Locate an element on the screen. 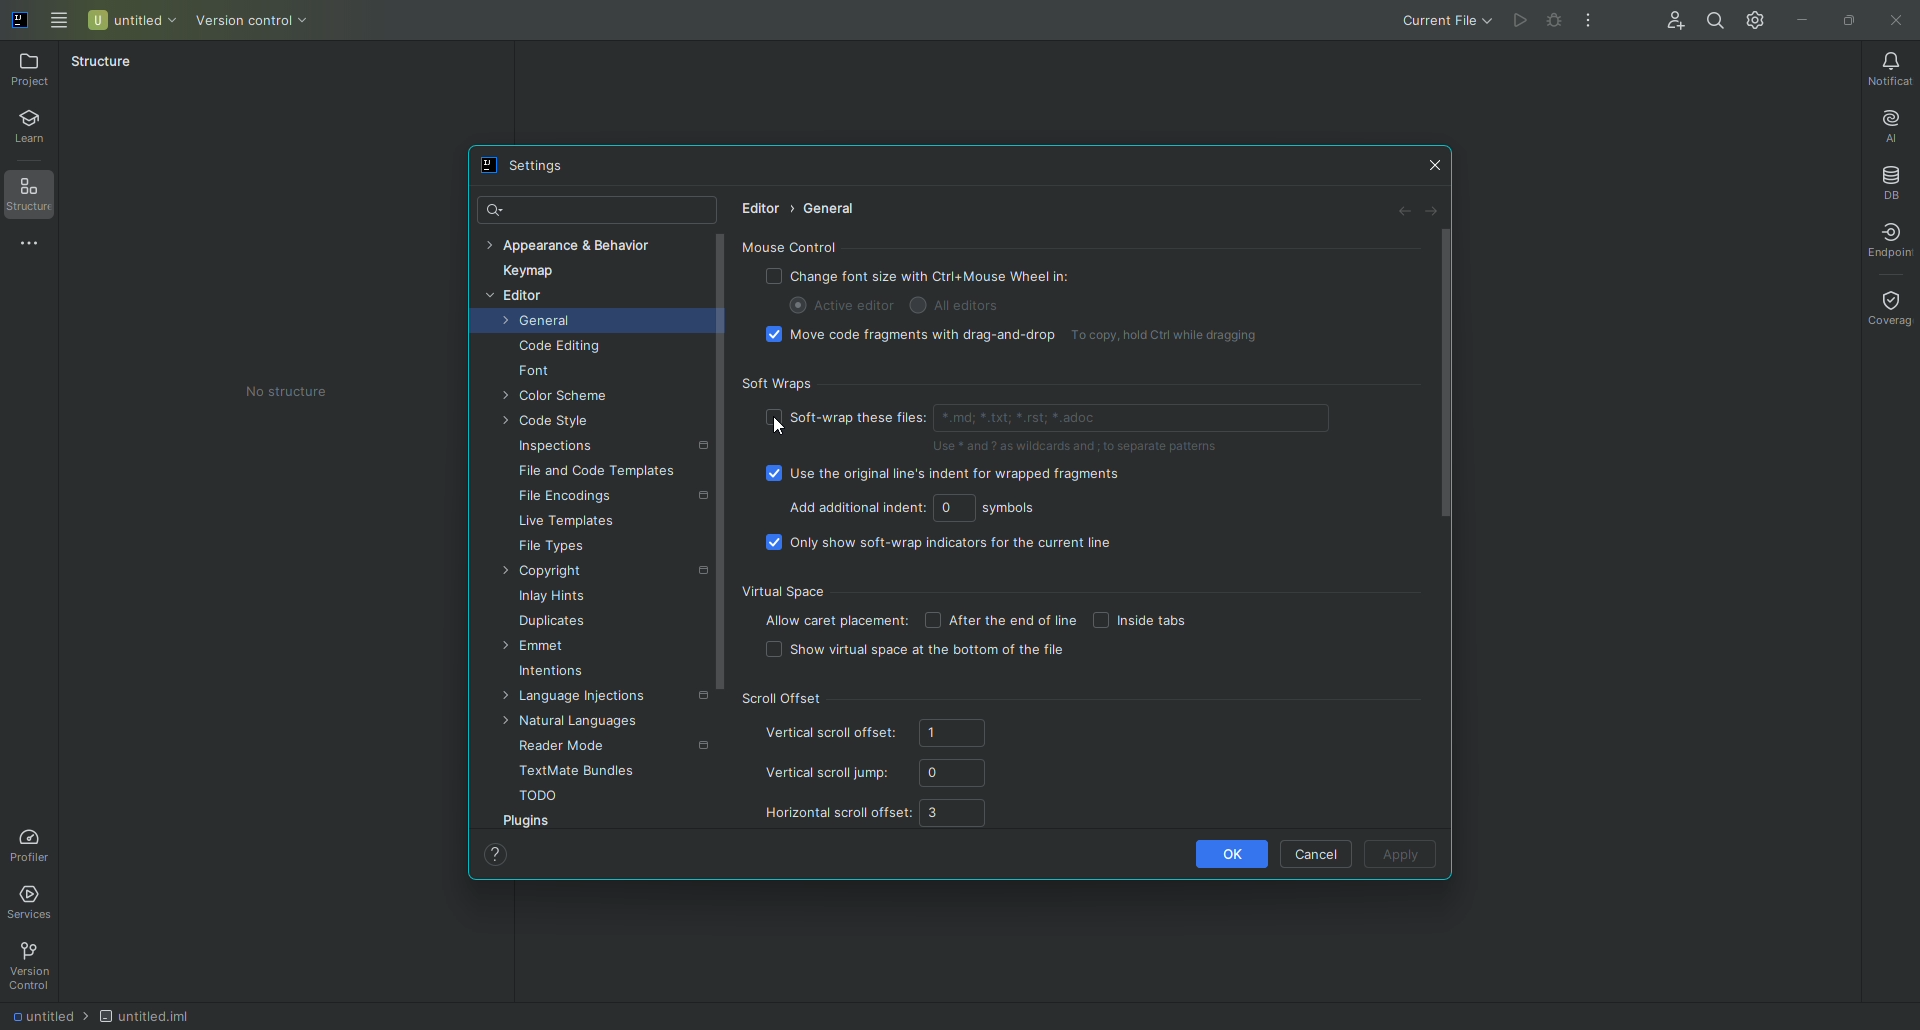 The height and width of the screenshot is (1030, 1920). Scroll offset is located at coordinates (781, 699).